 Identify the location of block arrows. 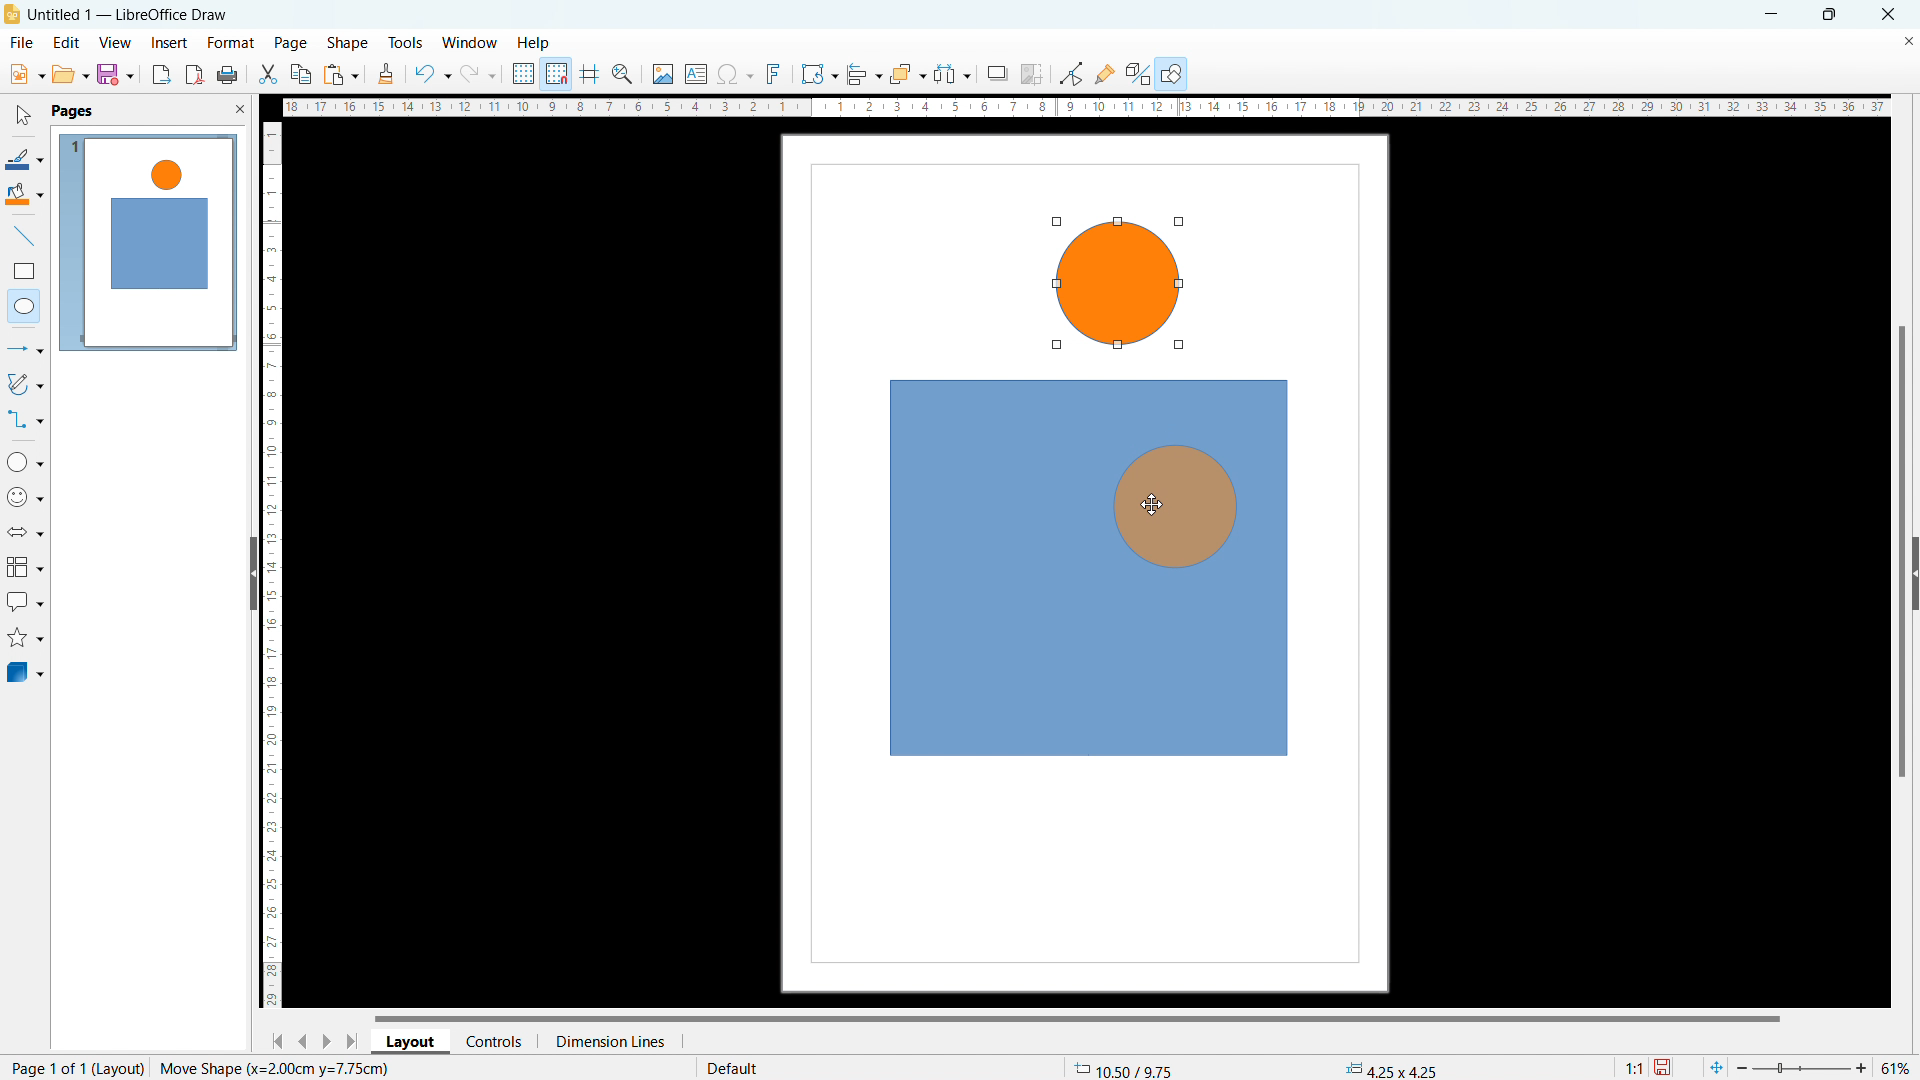
(27, 532).